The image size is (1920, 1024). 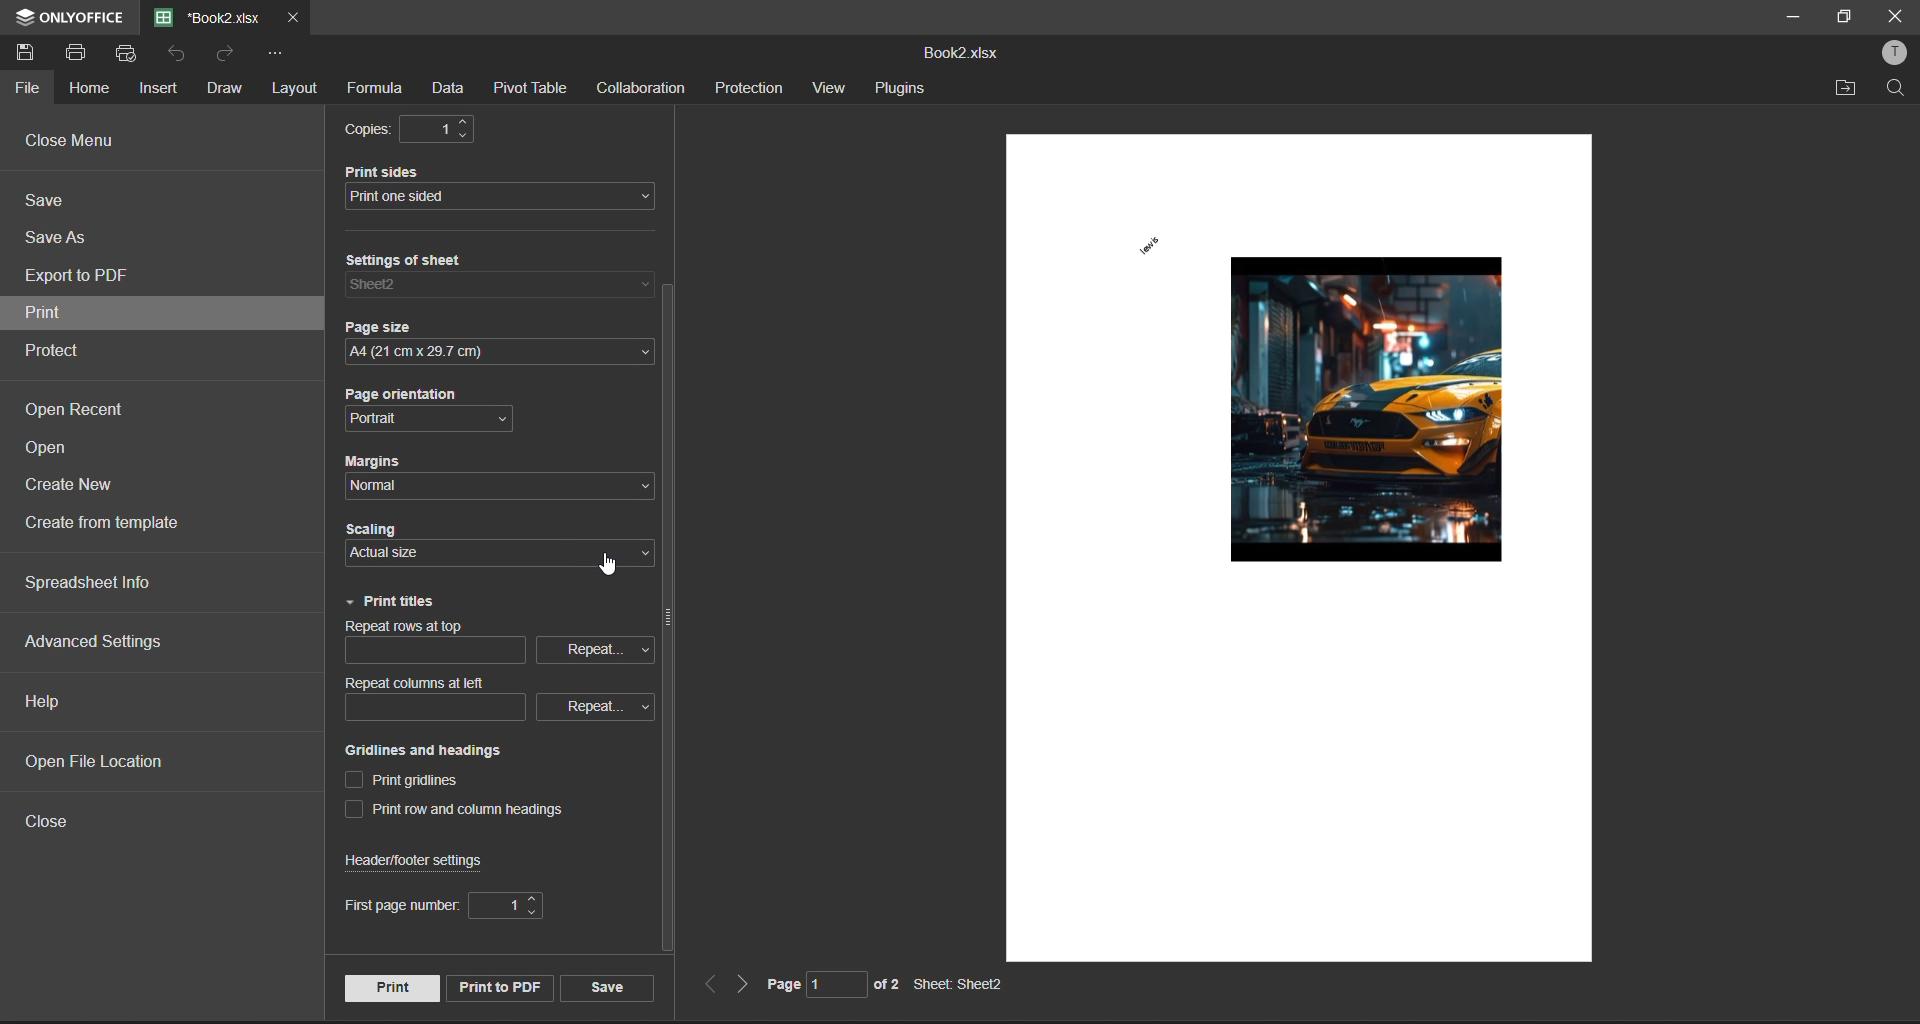 I want to click on 1, so click(x=504, y=907).